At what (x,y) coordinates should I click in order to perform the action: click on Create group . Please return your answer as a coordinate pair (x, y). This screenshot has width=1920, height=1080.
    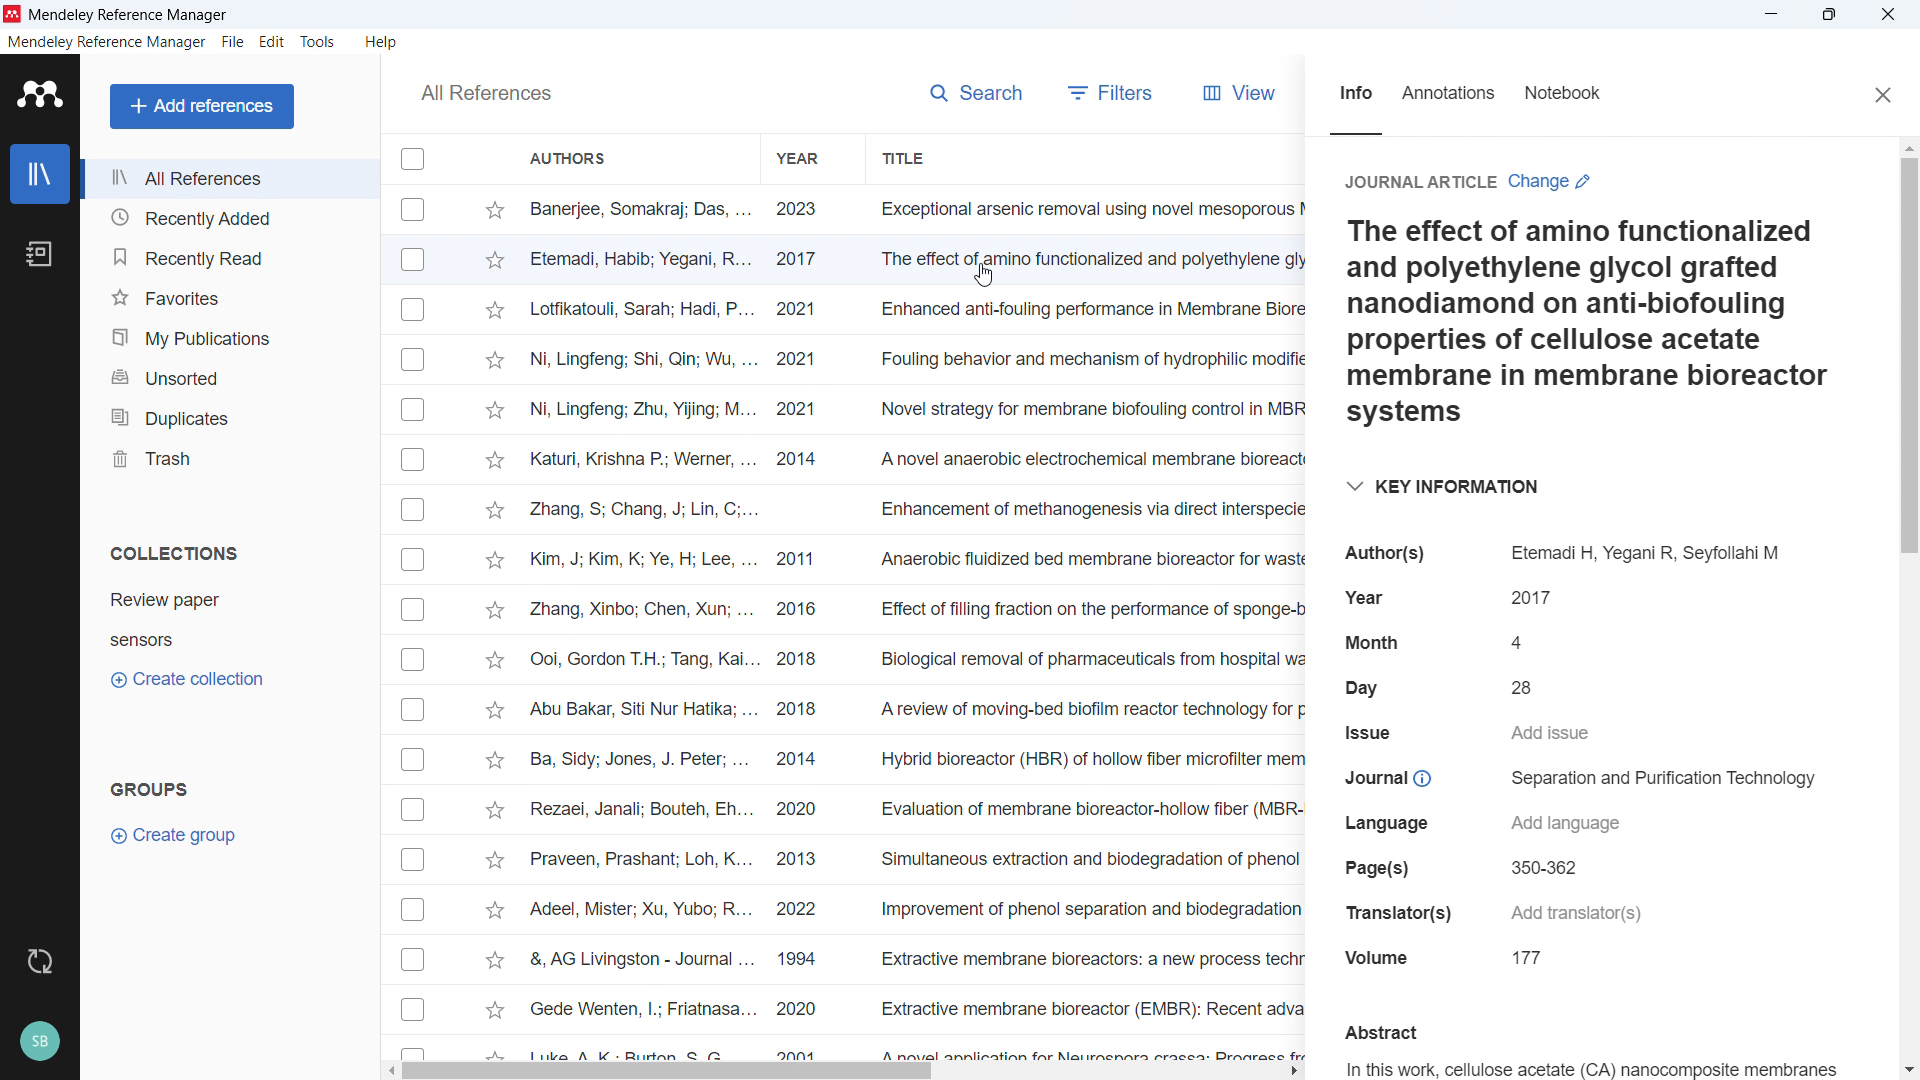
    Looking at the image, I should click on (174, 837).